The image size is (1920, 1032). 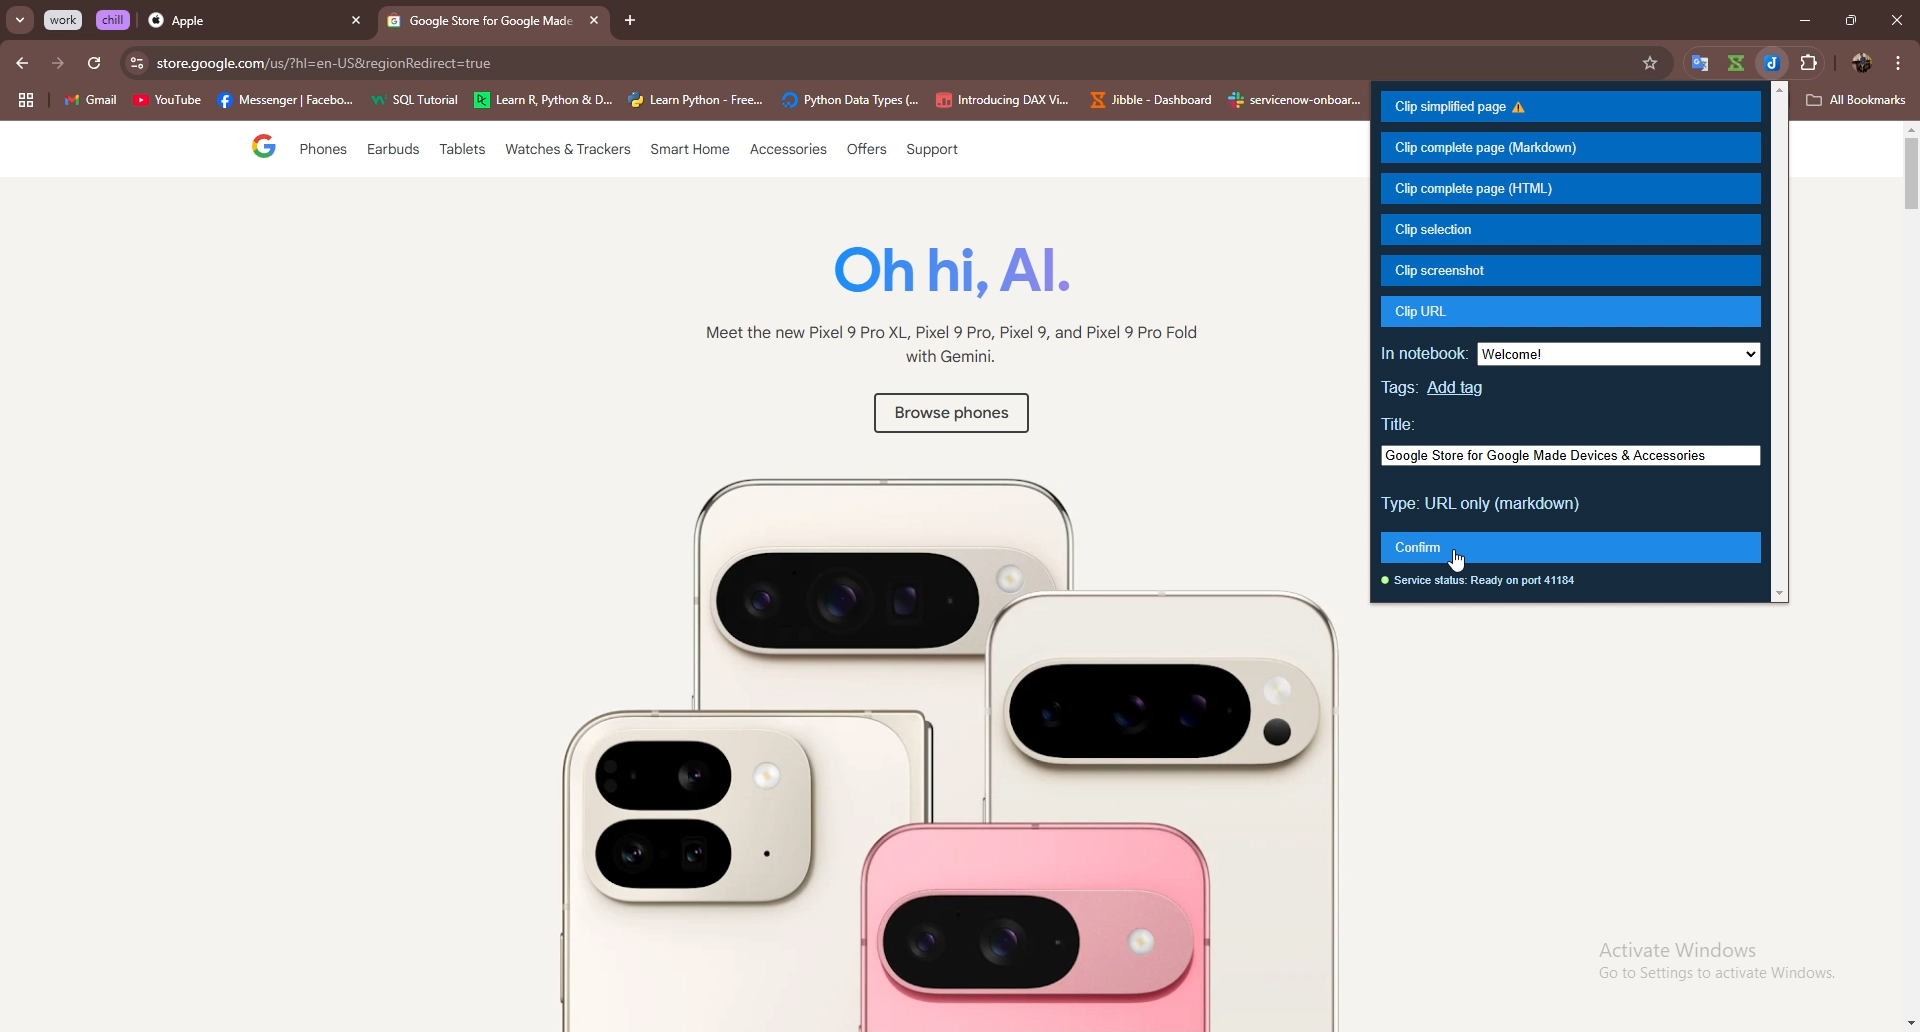 I want to click on welcome, so click(x=1625, y=356).